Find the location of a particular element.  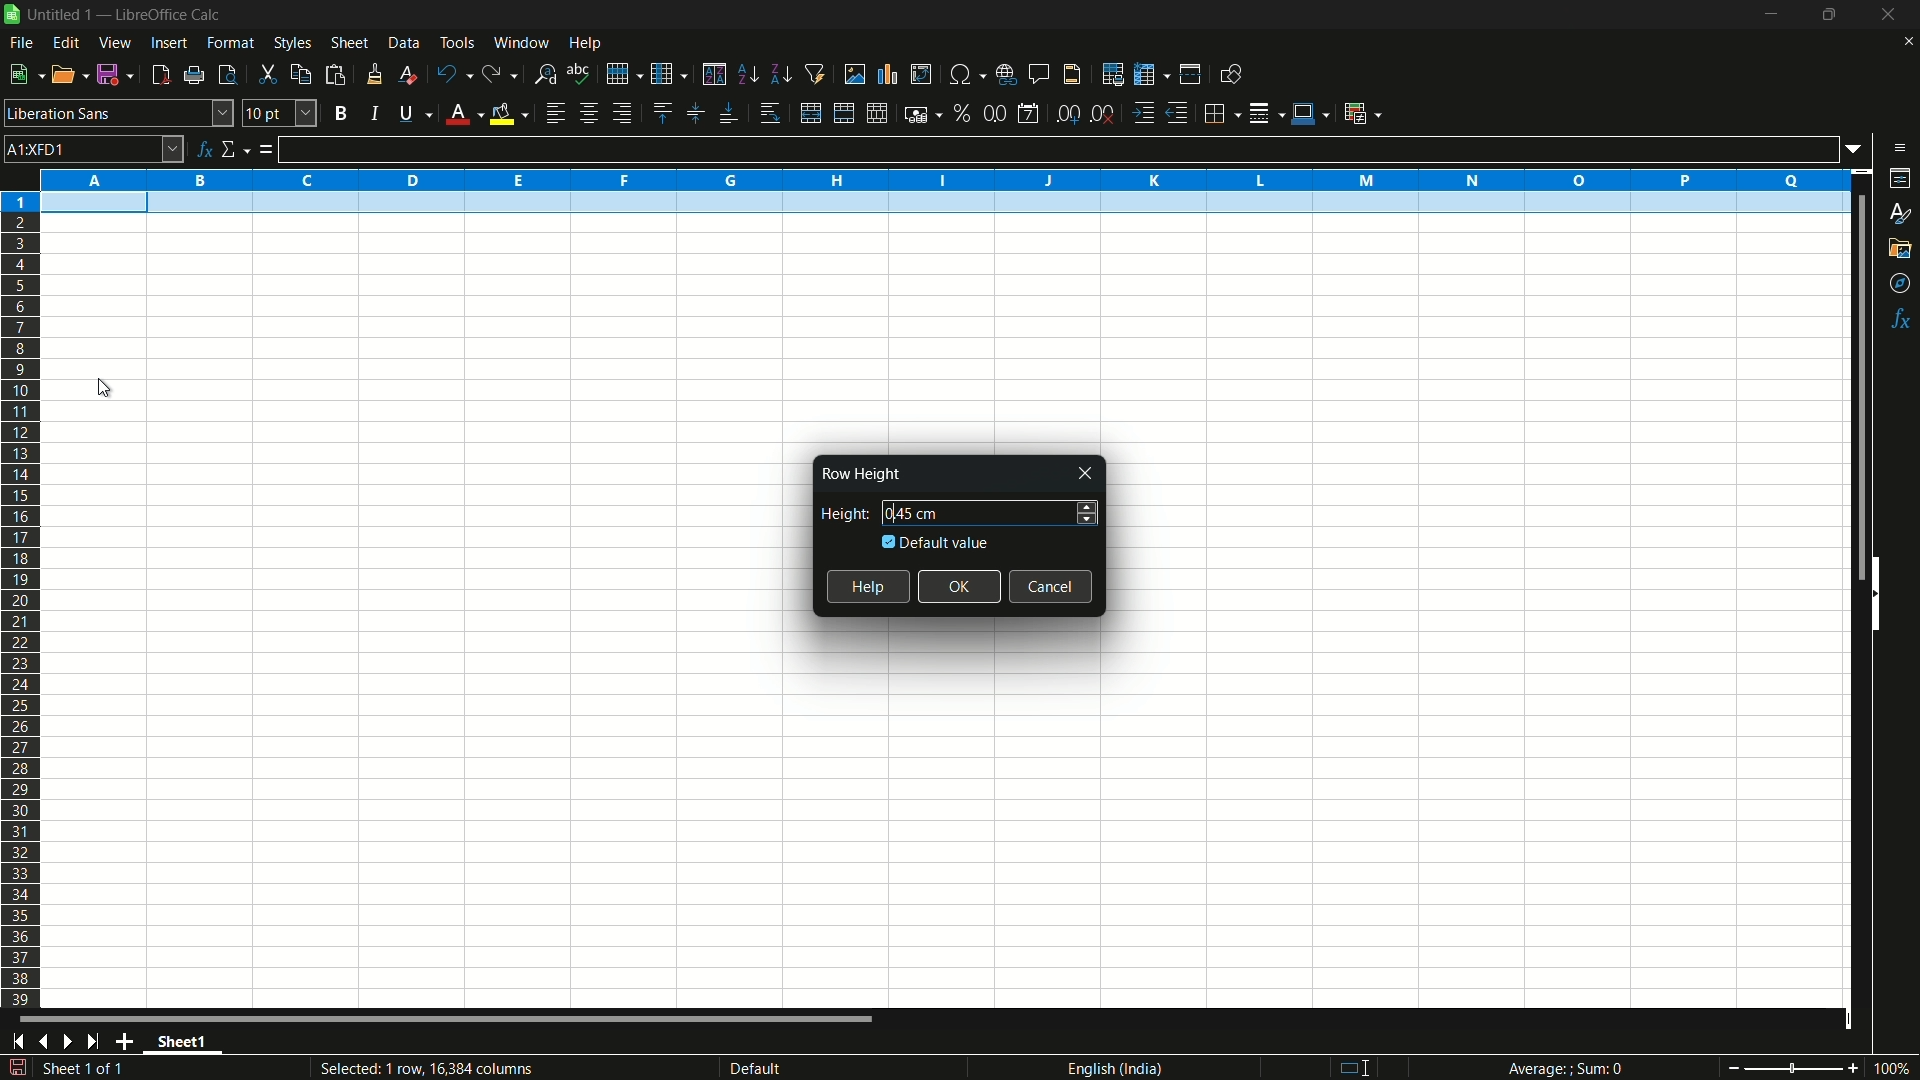

underline is located at coordinates (411, 115).